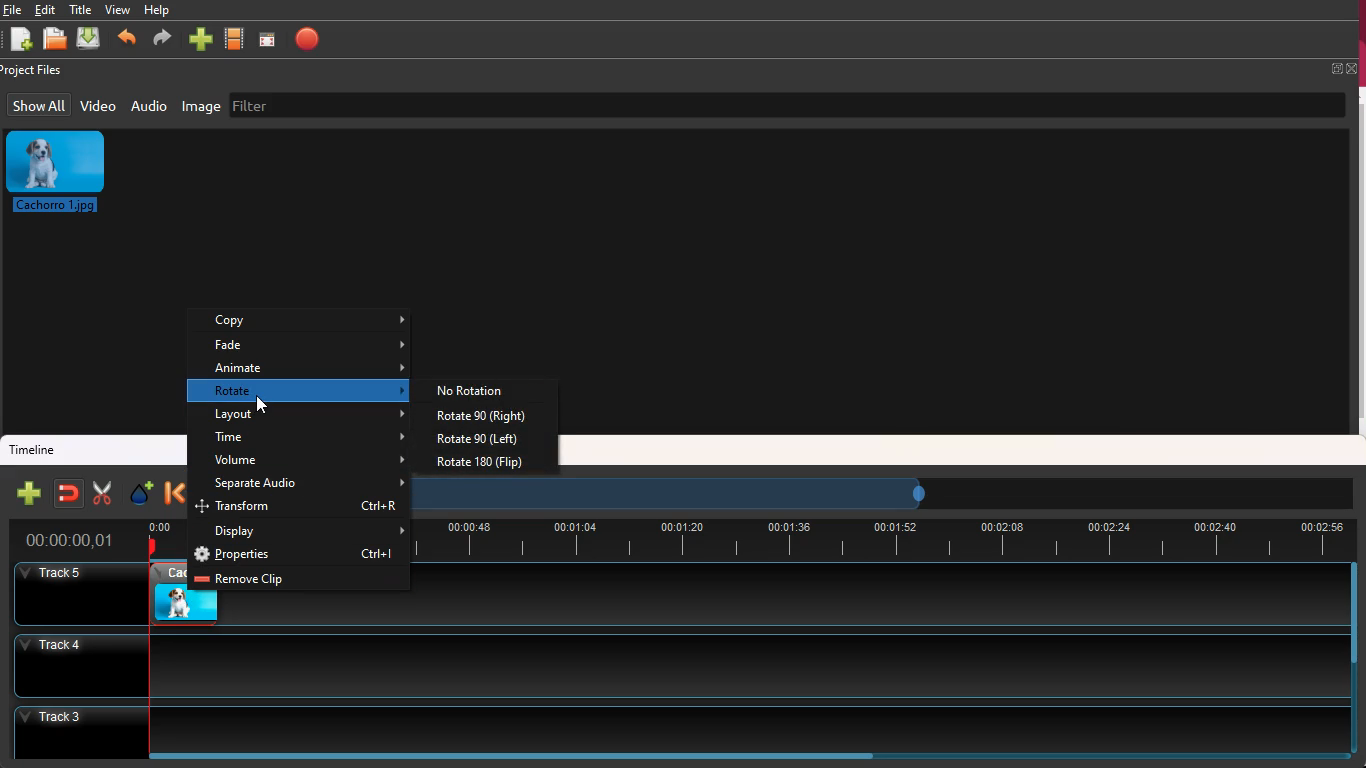 The width and height of the screenshot is (1366, 768). What do you see at coordinates (887, 537) in the screenshot?
I see `timeline` at bounding box center [887, 537].